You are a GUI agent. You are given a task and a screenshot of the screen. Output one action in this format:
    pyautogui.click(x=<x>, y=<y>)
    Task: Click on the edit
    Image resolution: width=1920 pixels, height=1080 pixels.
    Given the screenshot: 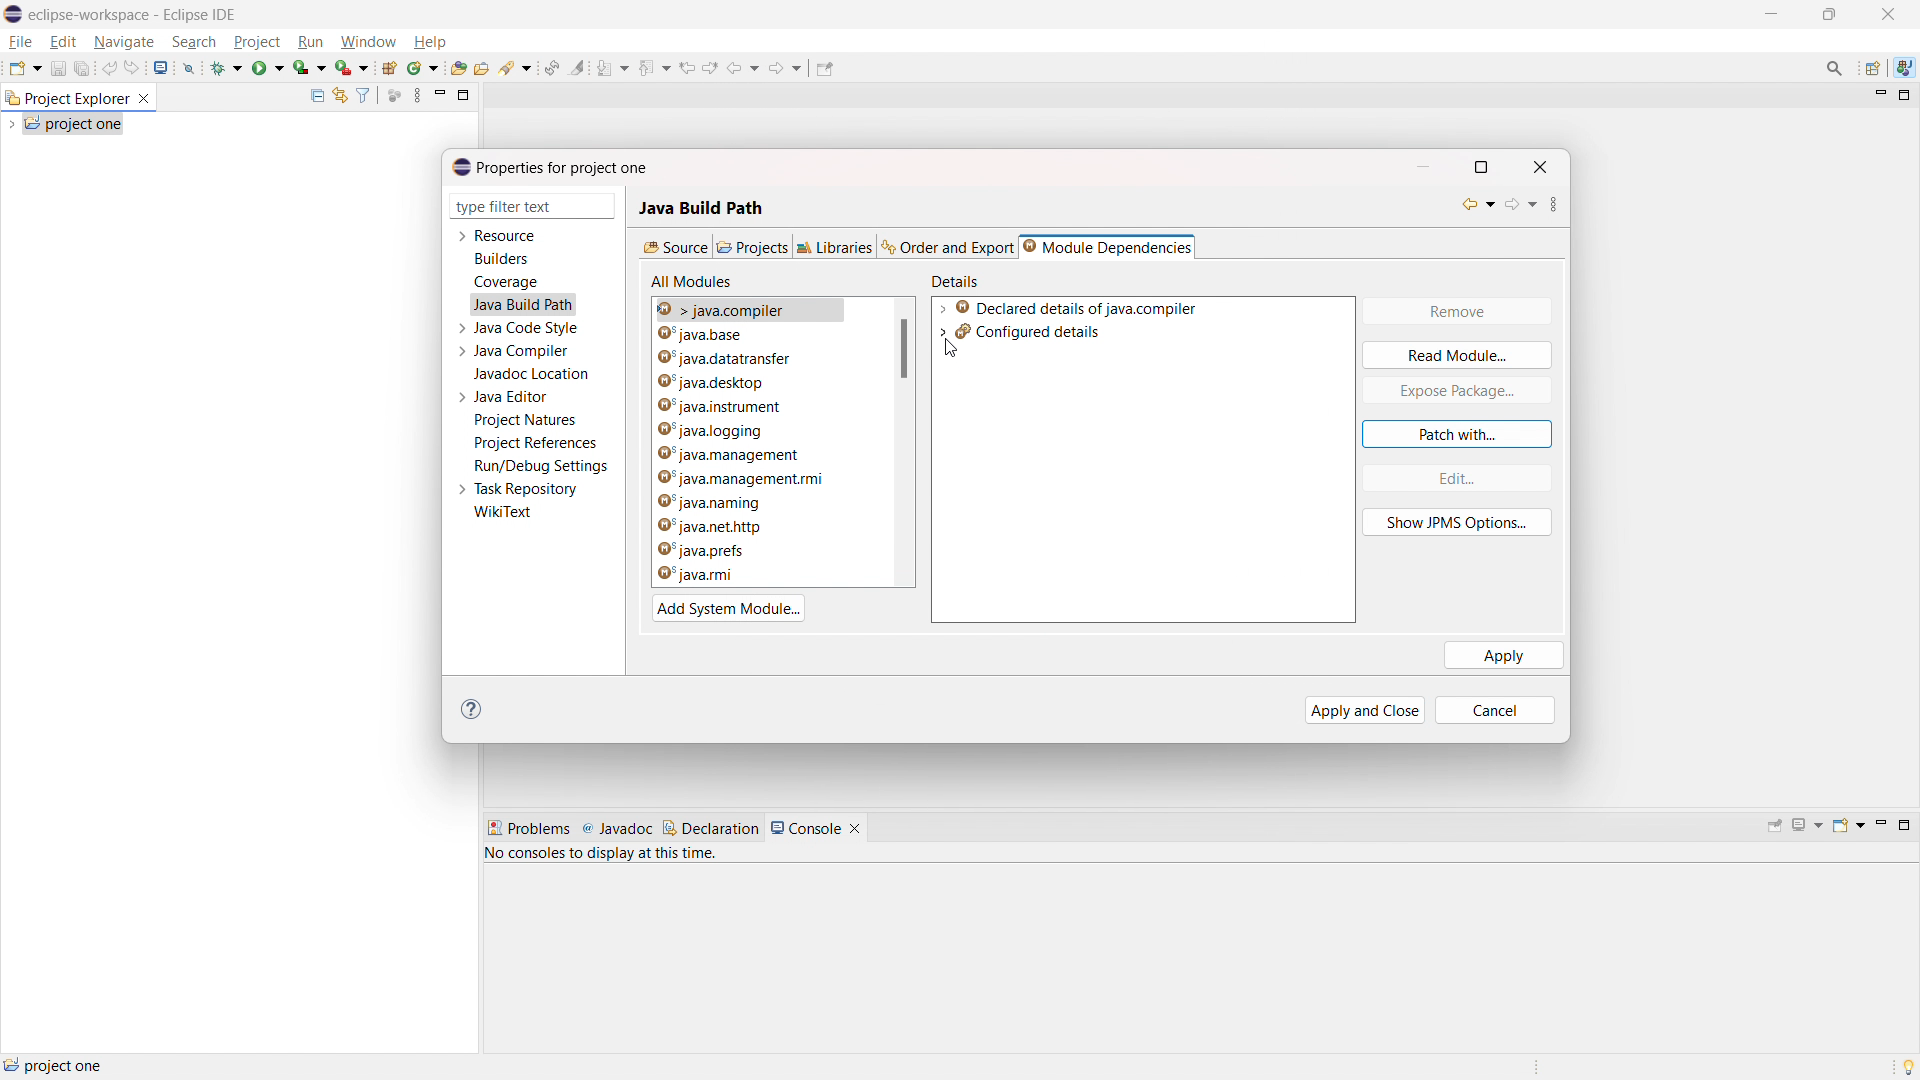 What is the action you would take?
    pyautogui.click(x=63, y=43)
    